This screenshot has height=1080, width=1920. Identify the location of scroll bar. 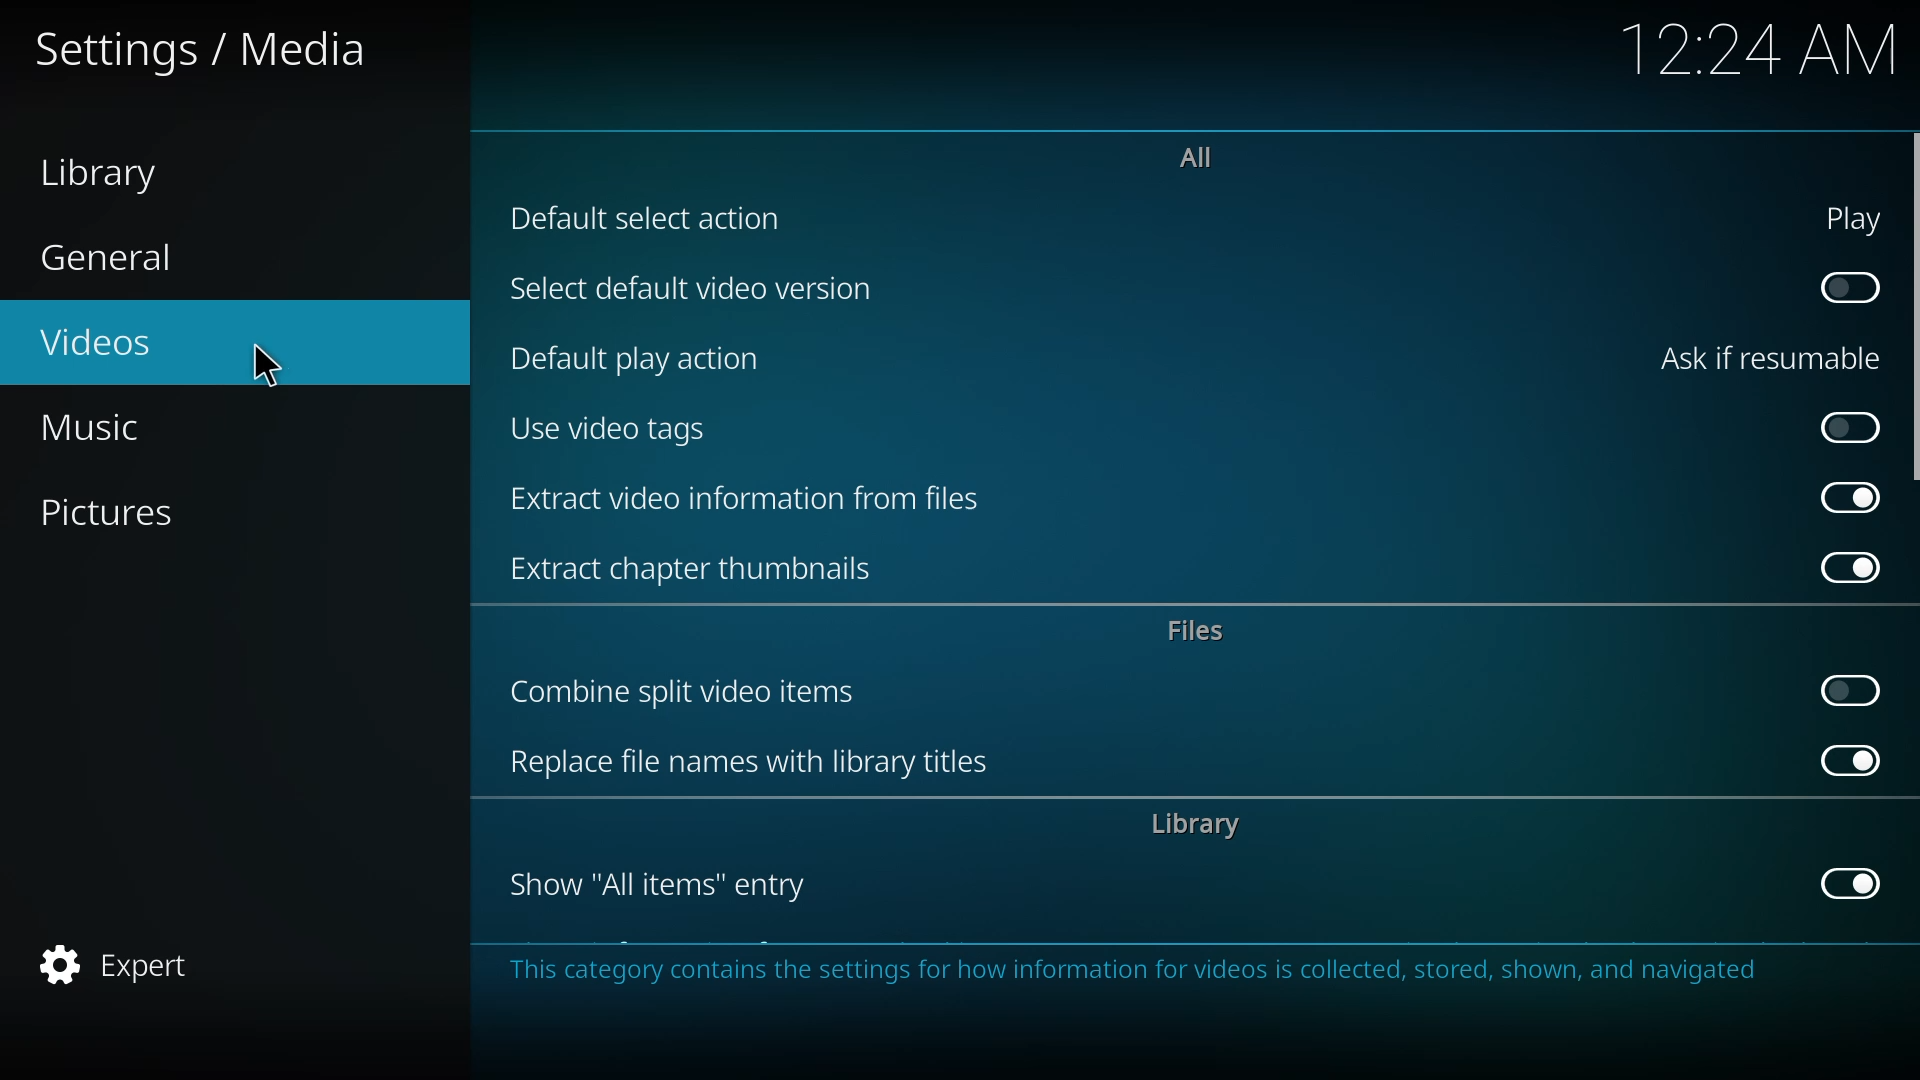
(1917, 305).